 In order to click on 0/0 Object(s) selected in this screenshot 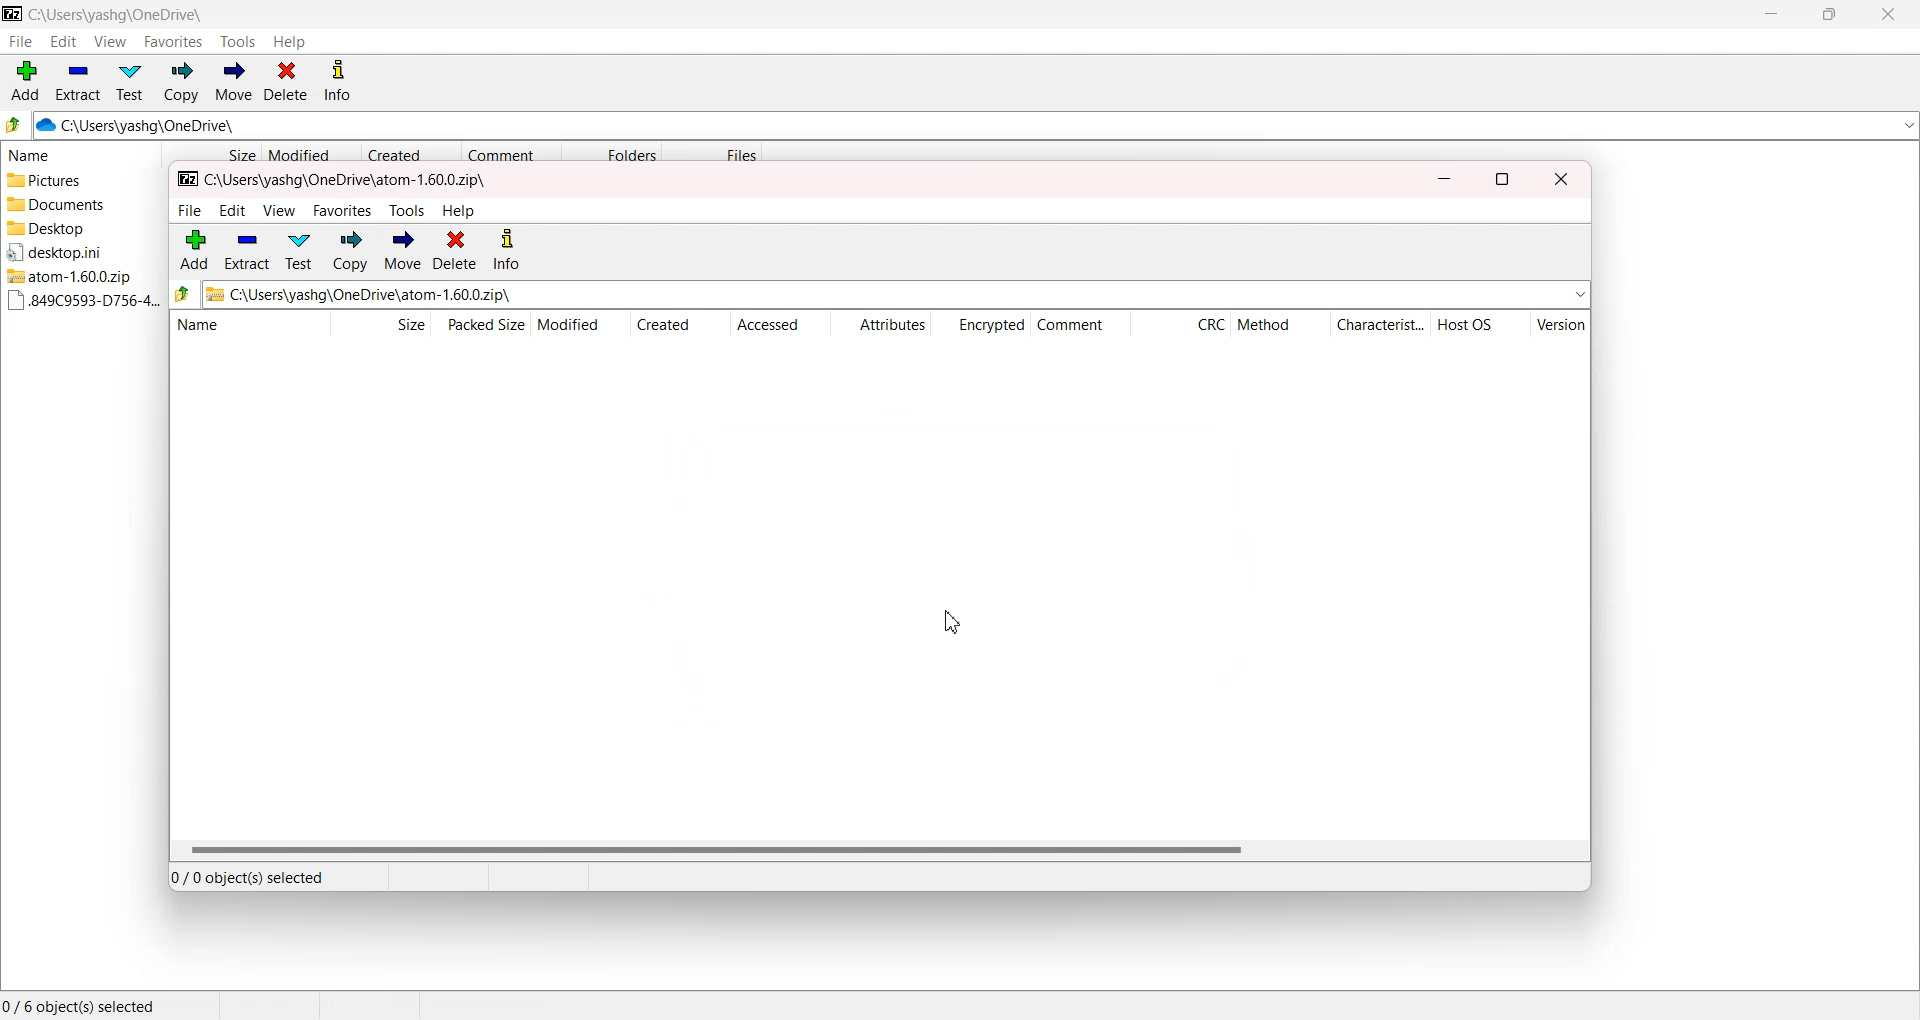, I will do `click(249, 876)`.